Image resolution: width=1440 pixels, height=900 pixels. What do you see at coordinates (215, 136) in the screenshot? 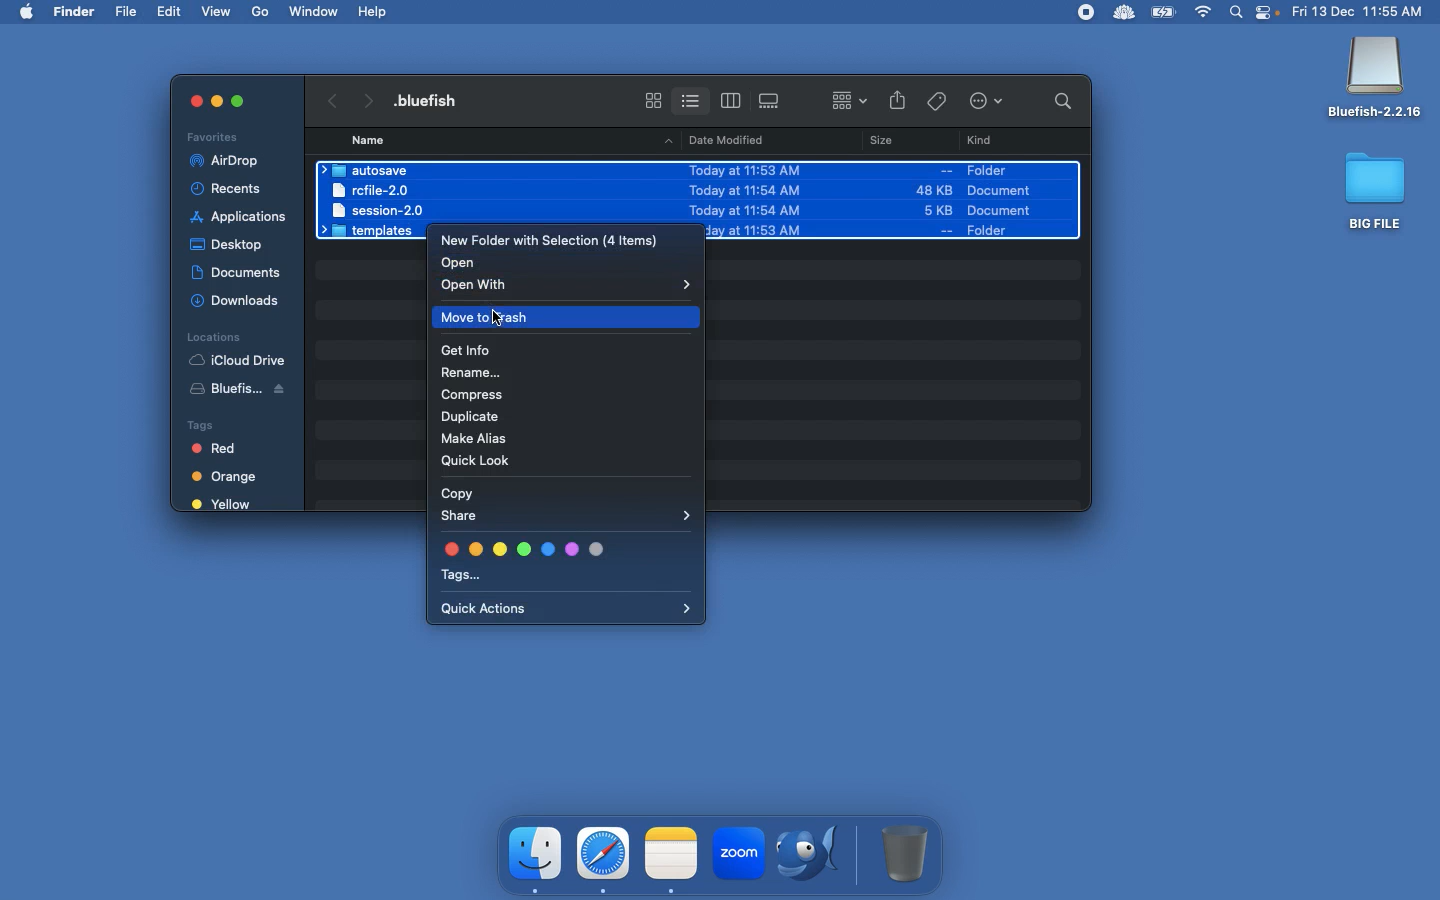
I see `Favorites` at bounding box center [215, 136].